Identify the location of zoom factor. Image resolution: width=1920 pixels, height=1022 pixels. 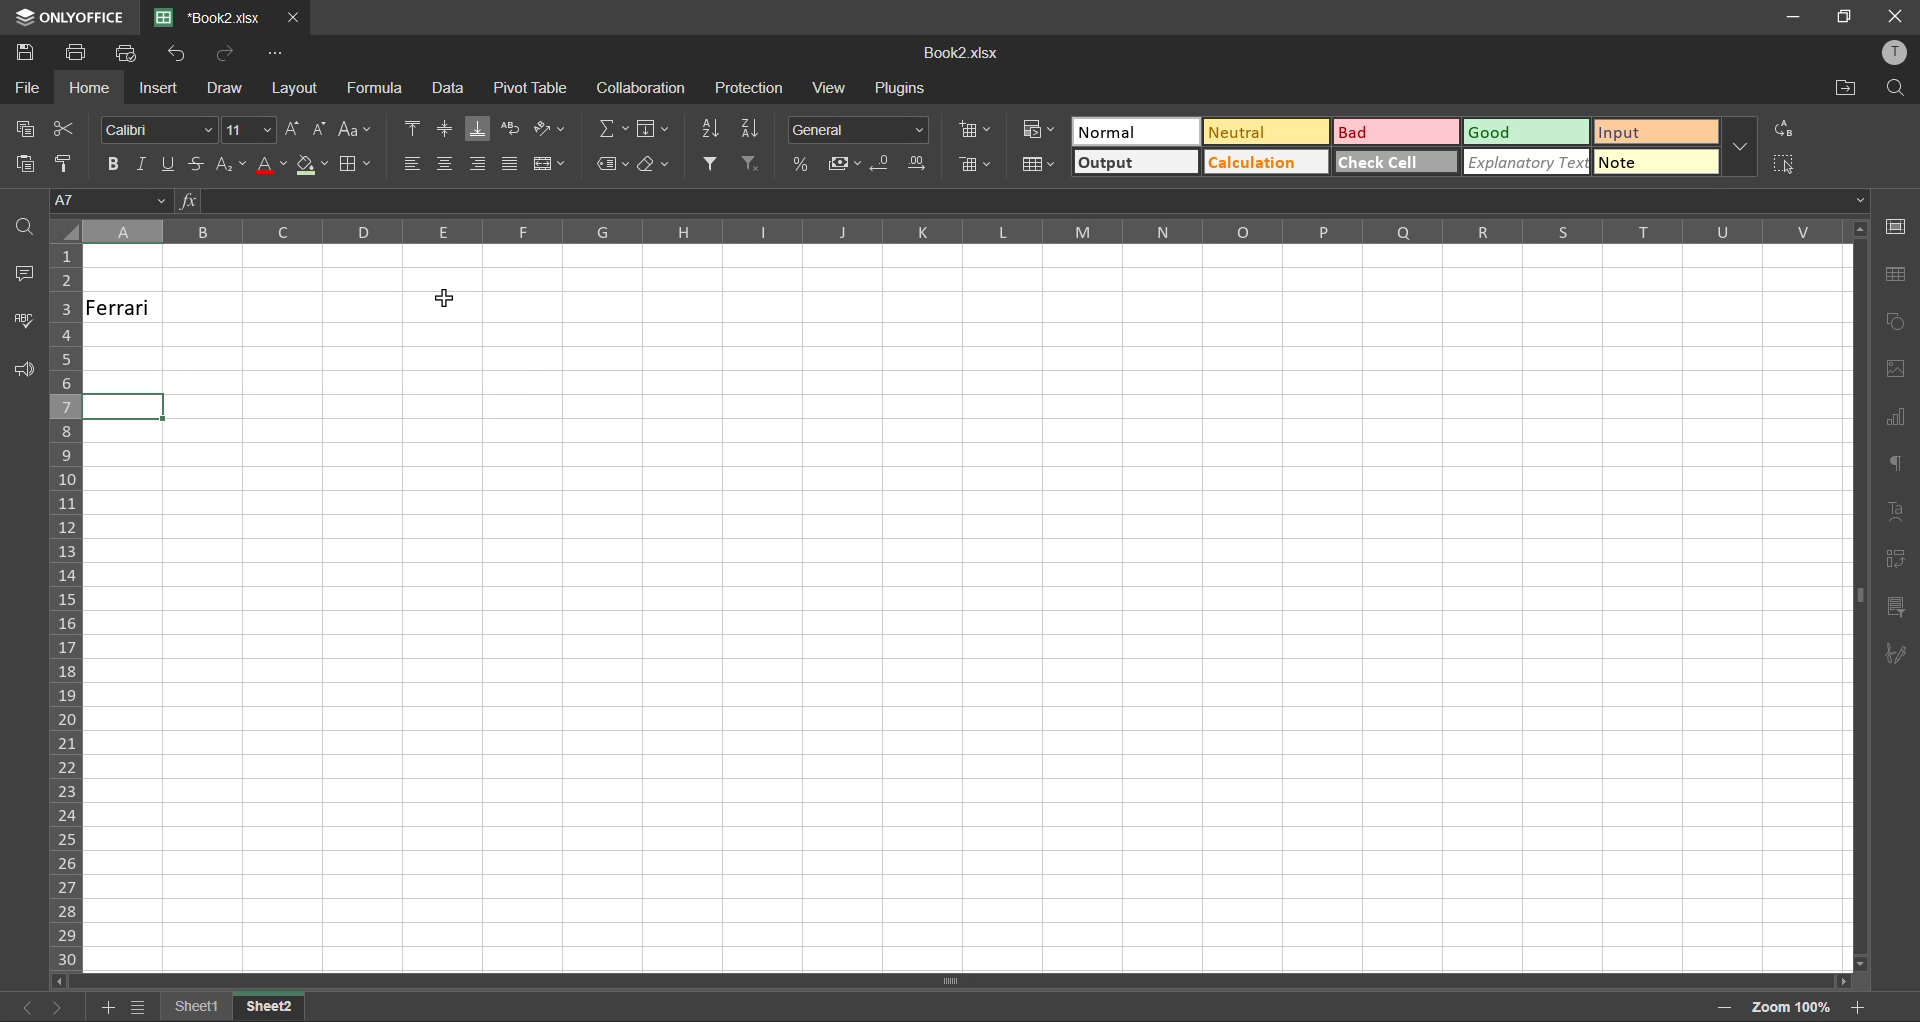
(1786, 1009).